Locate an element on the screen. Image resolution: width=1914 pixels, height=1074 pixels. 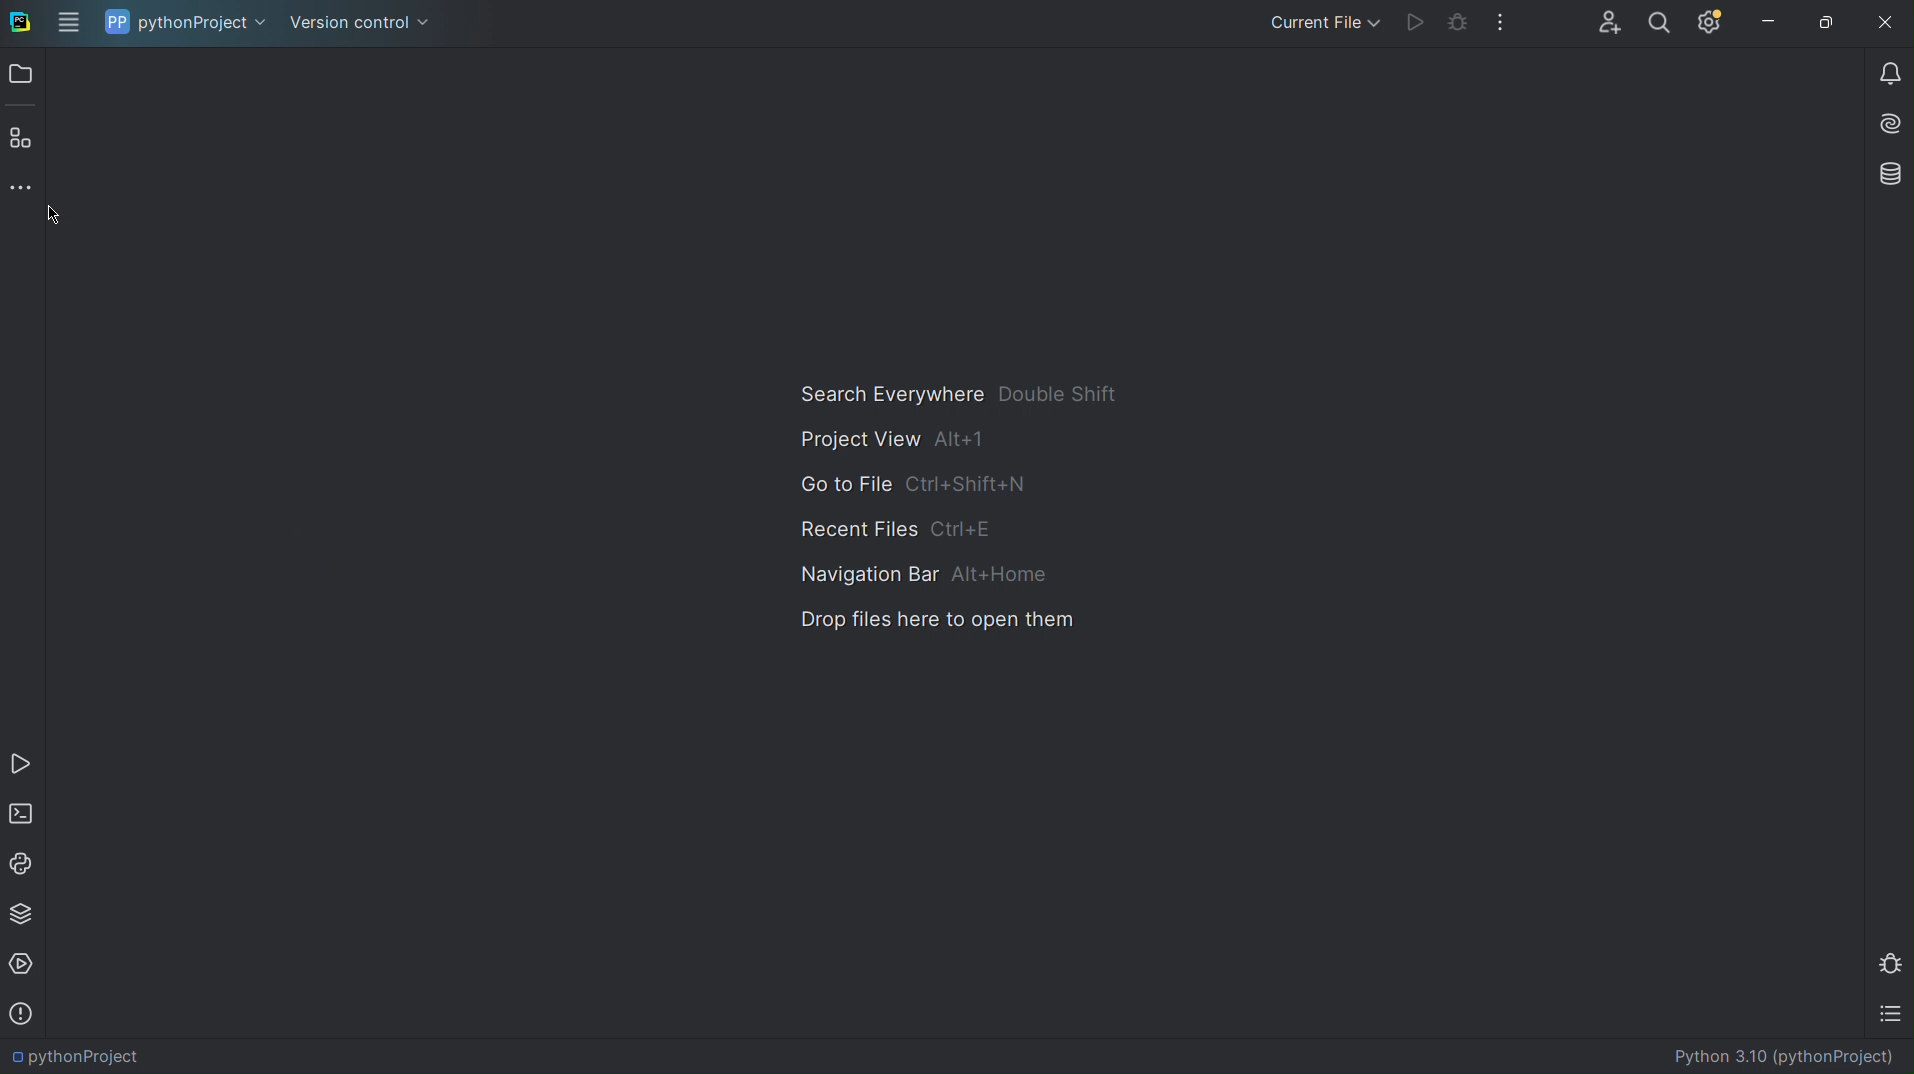
Version control is located at coordinates (363, 21).